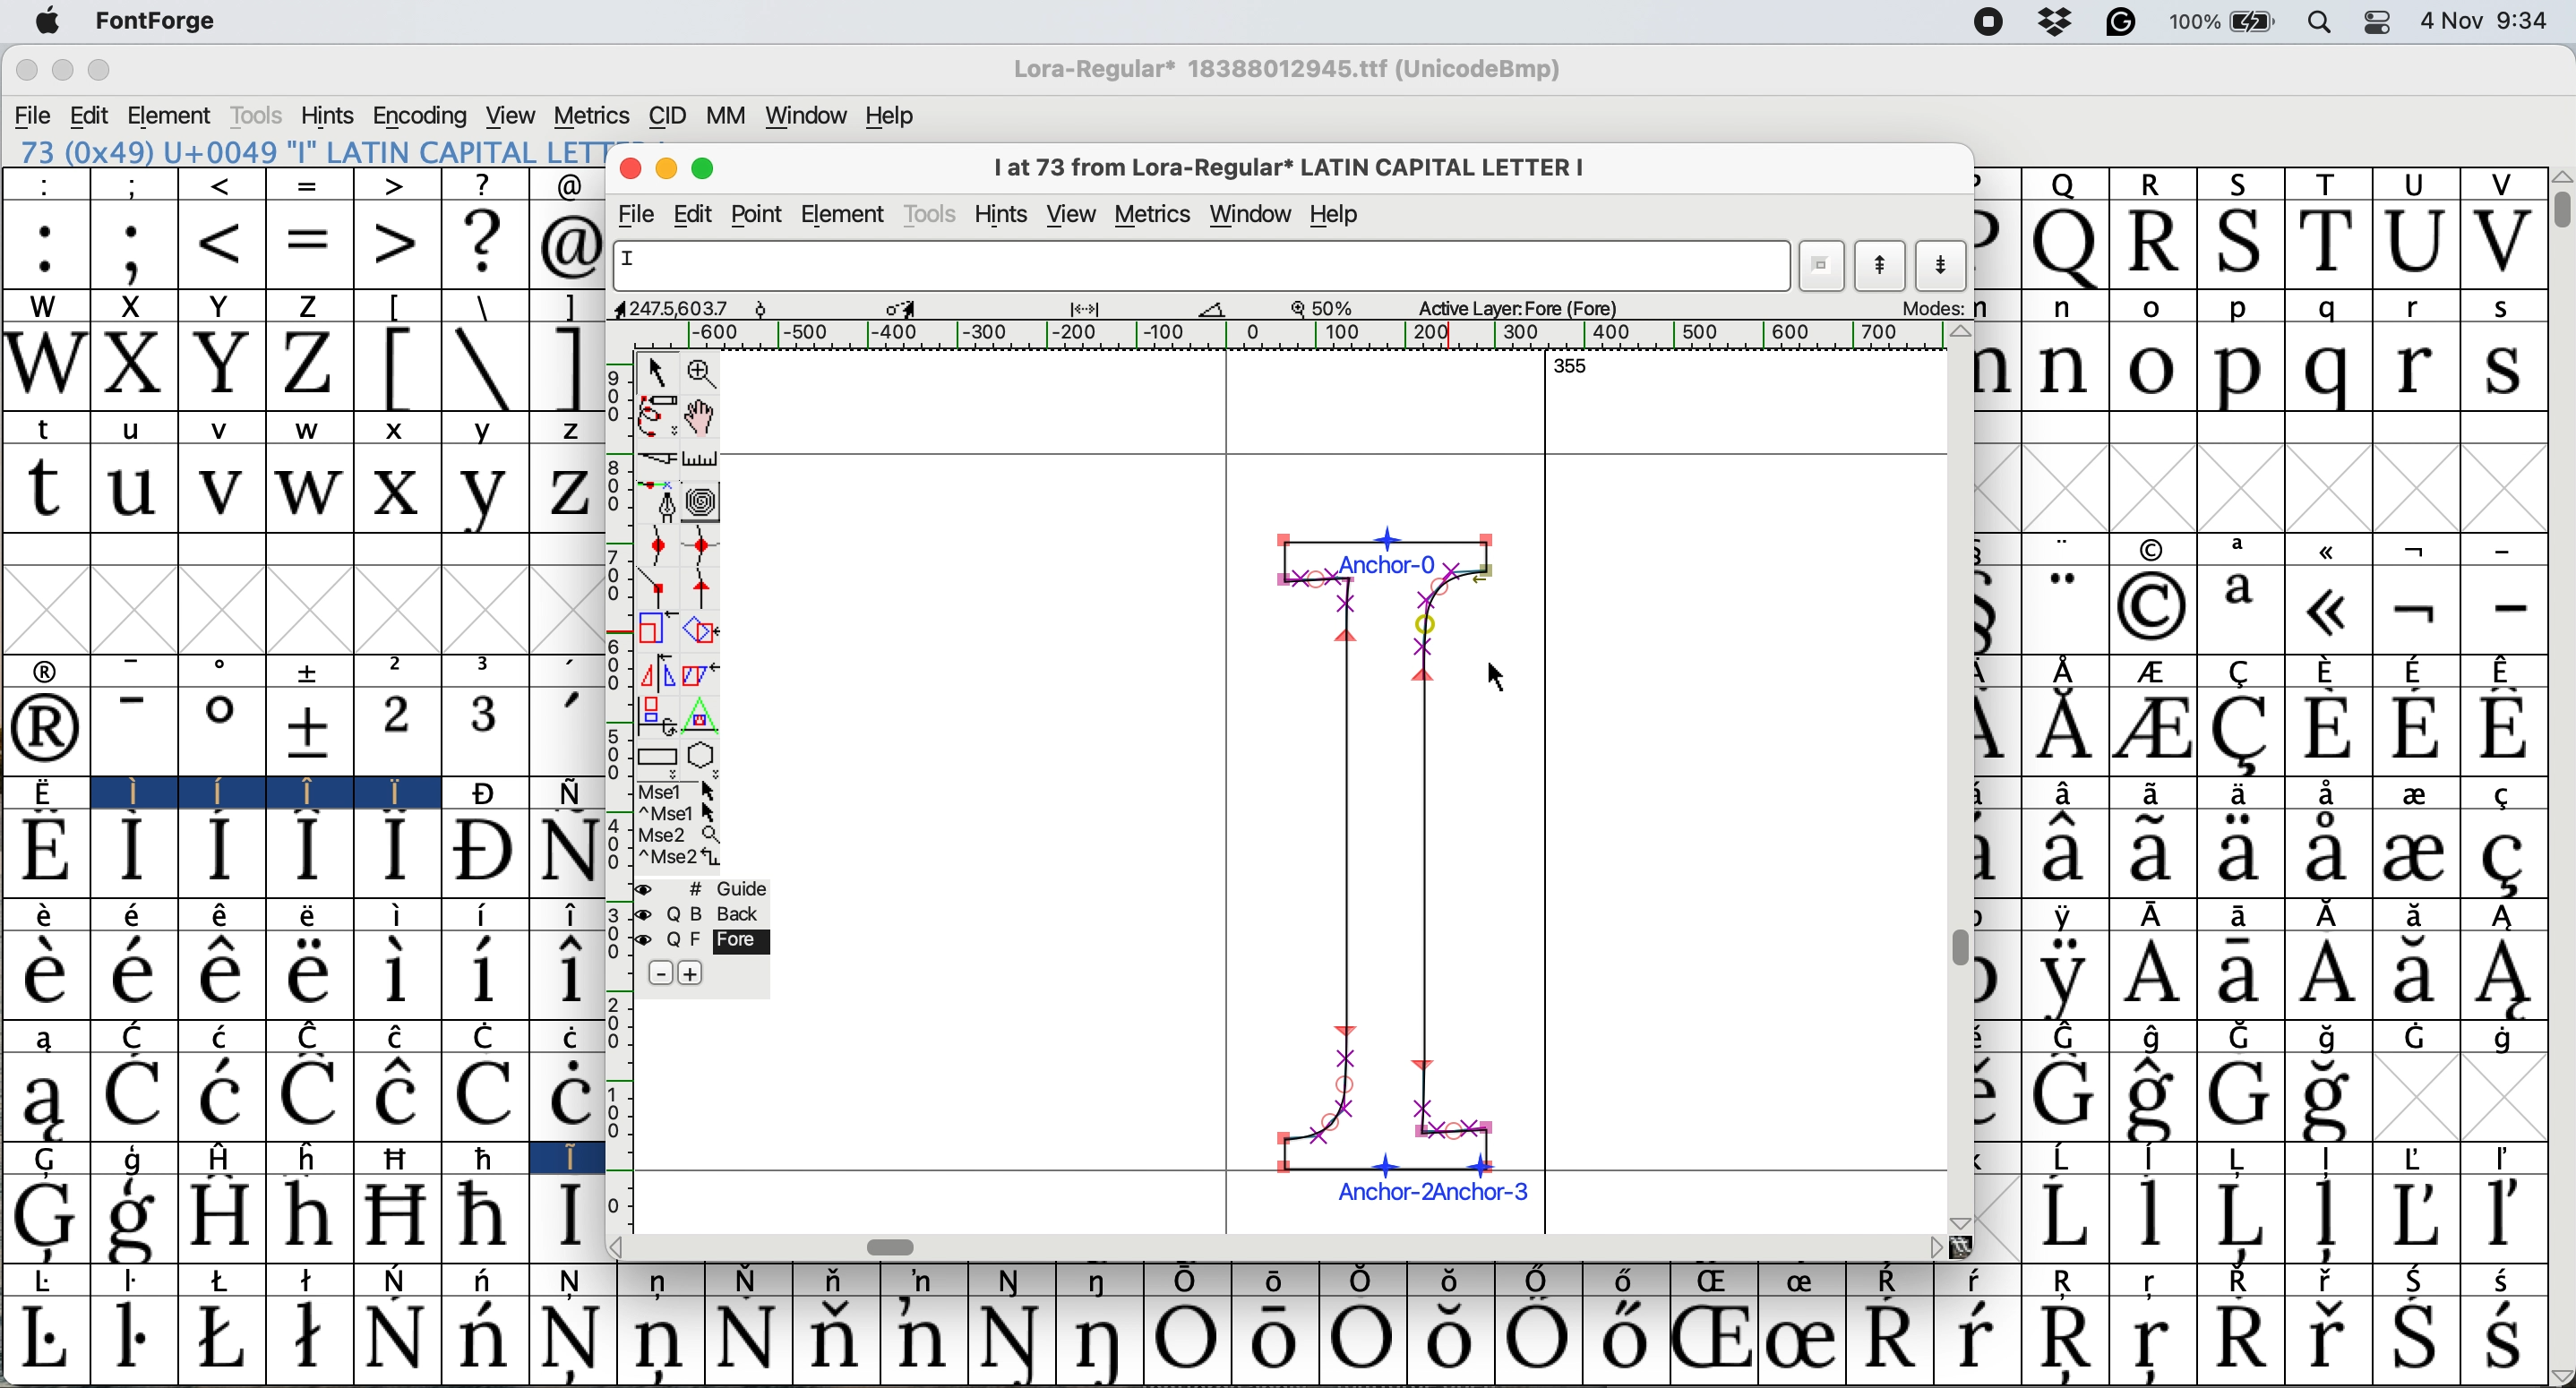 Image resolution: width=2576 pixels, height=1388 pixels. What do you see at coordinates (1804, 1338) in the screenshot?
I see `Symbol` at bounding box center [1804, 1338].